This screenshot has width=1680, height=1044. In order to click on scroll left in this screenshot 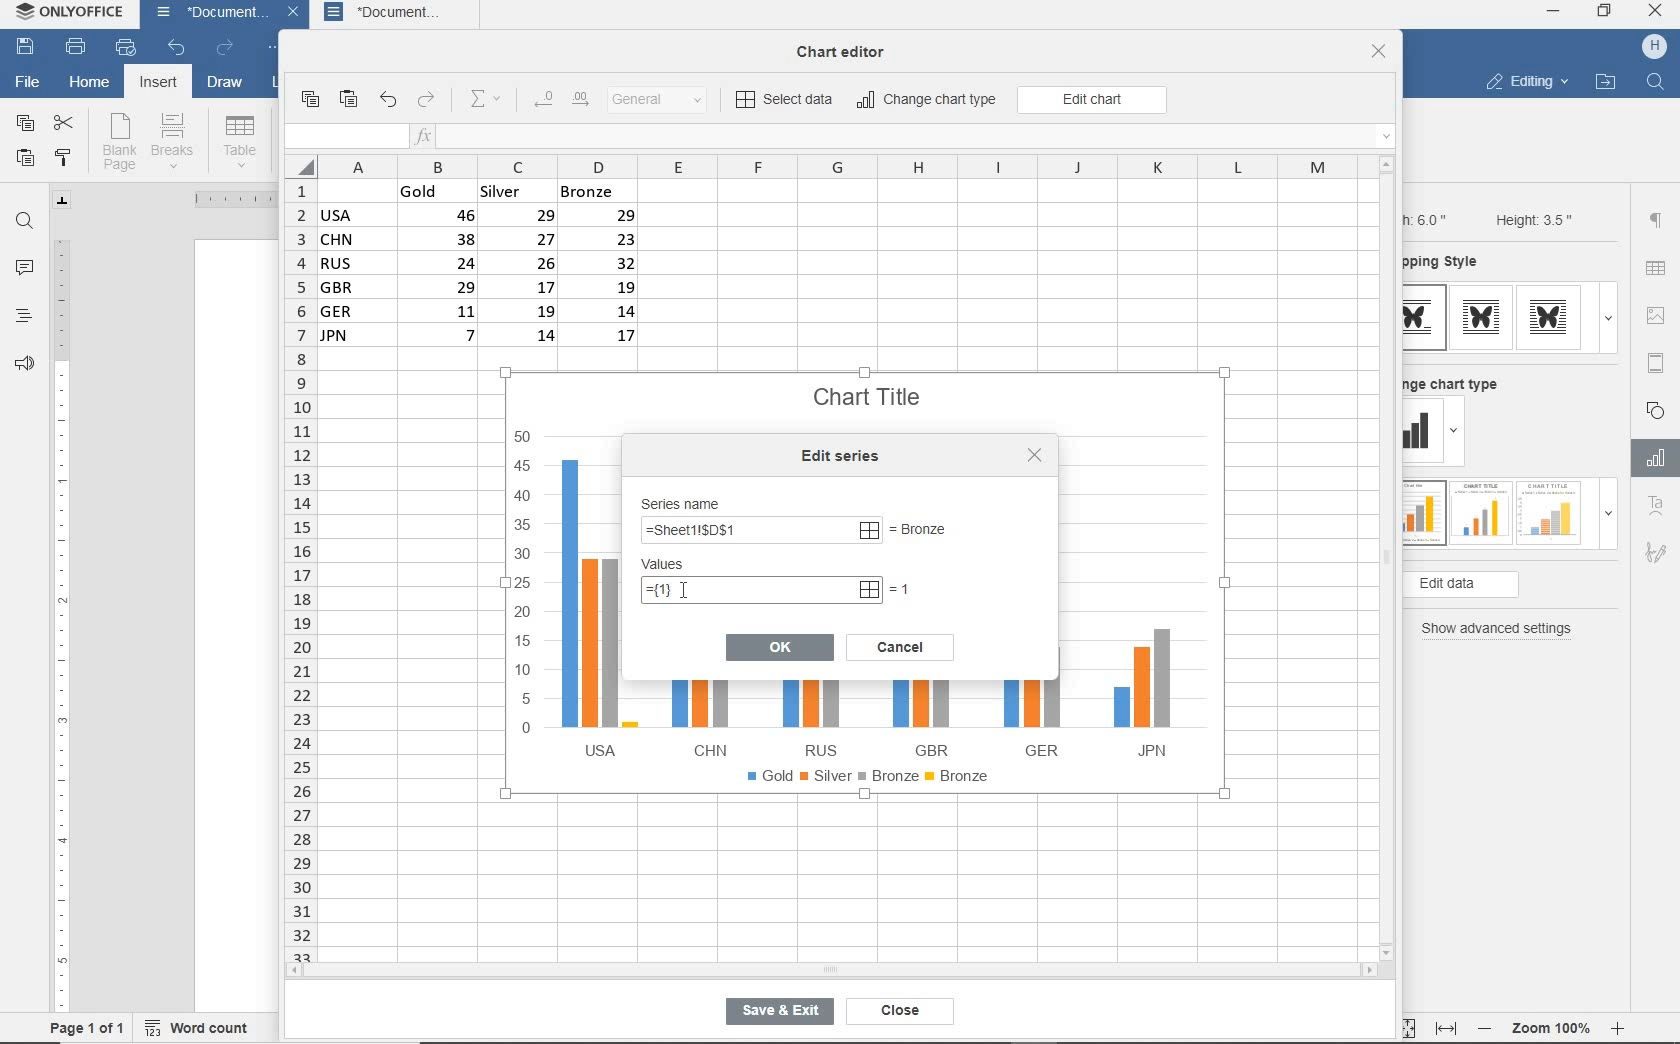, I will do `click(300, 972)`.